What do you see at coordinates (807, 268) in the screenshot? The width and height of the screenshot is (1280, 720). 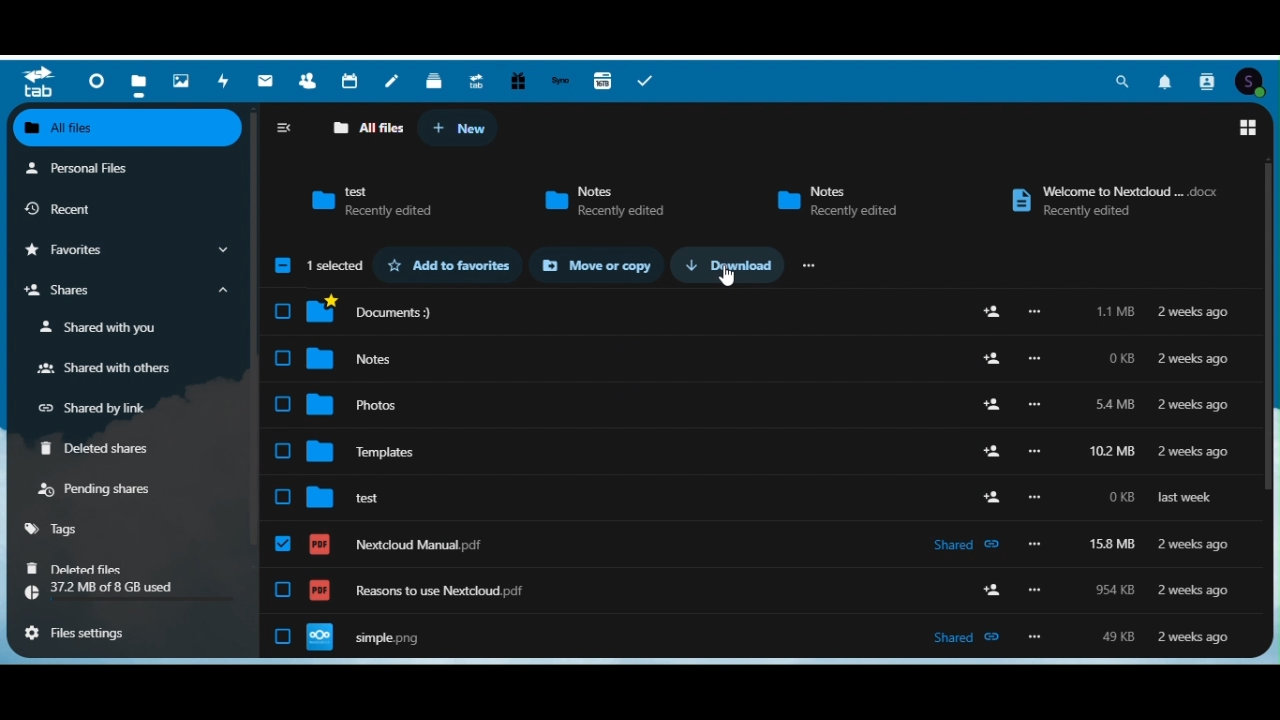 I see `Mauritius` at bounding box center [807, 268].